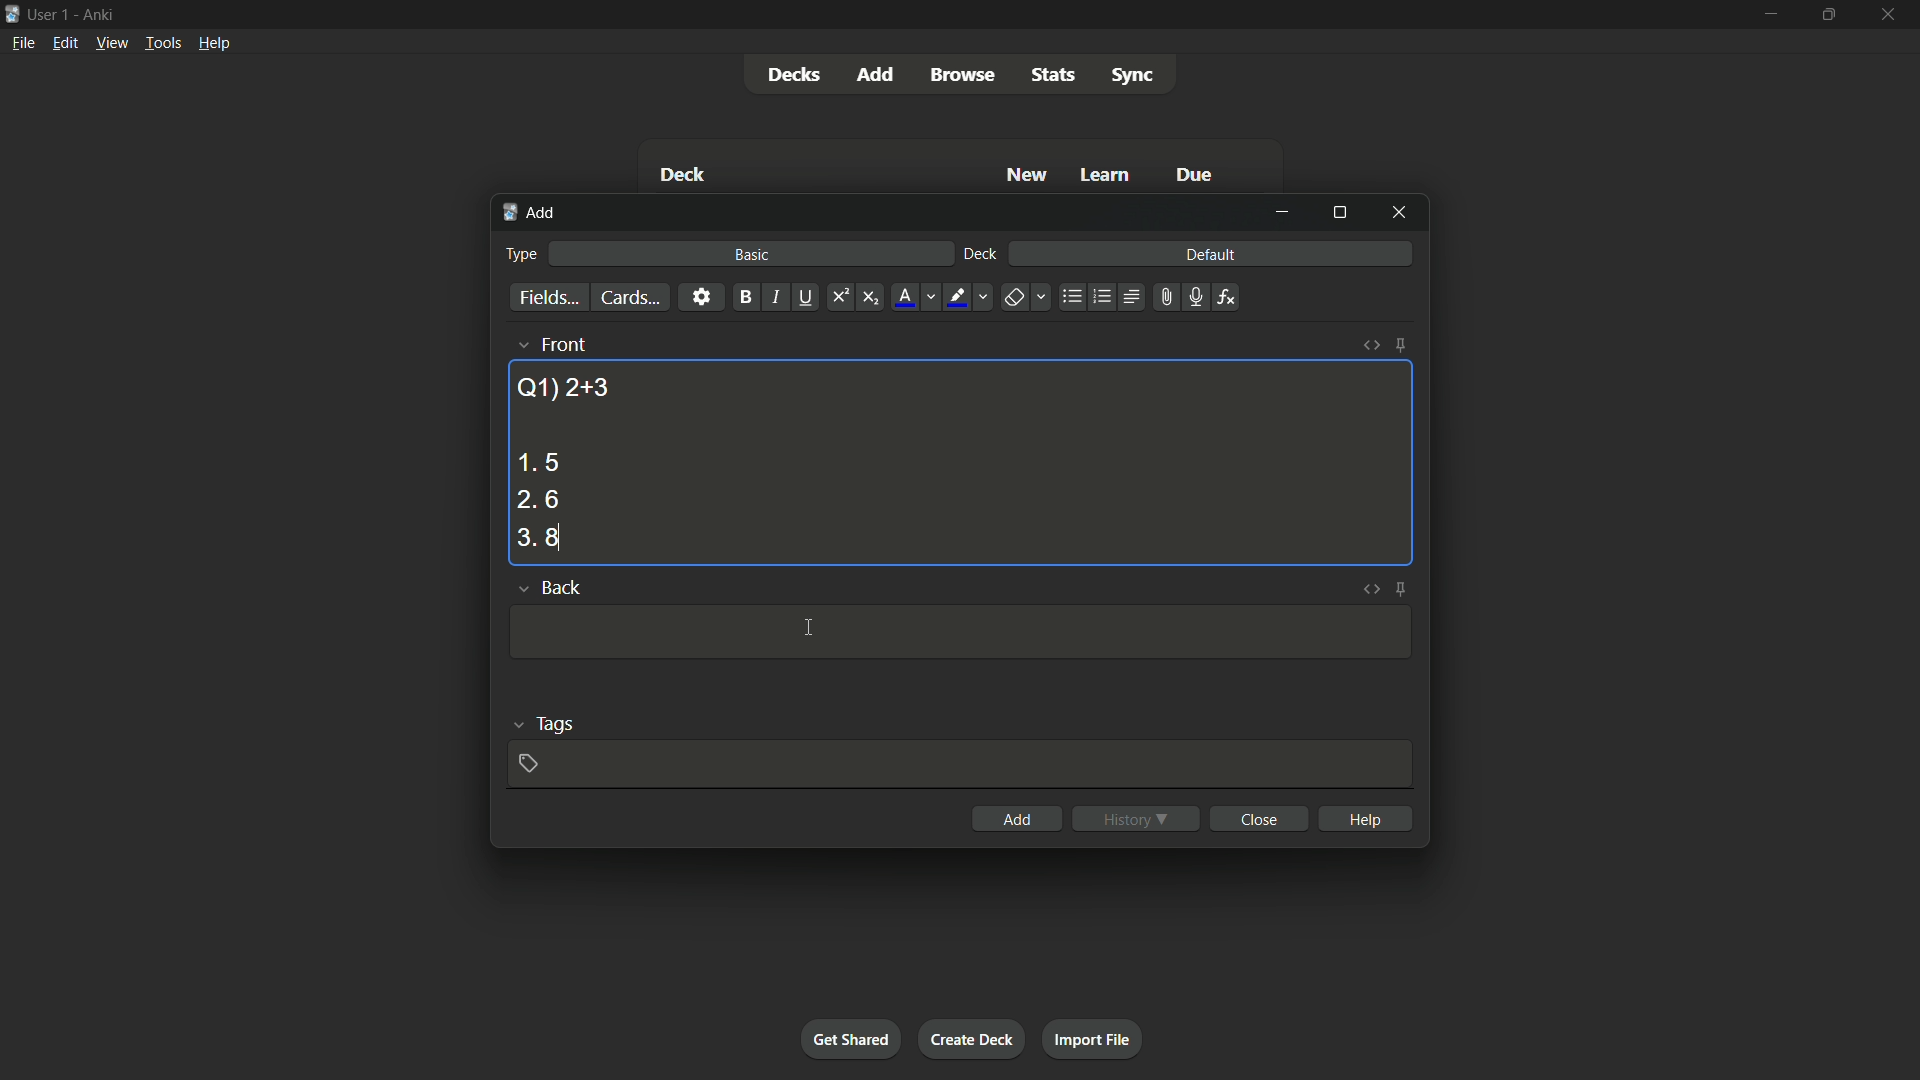  What do you see at coordinates (162, 42) in the screenshot?
I see `tools menu` at bounding box center [162, 42].